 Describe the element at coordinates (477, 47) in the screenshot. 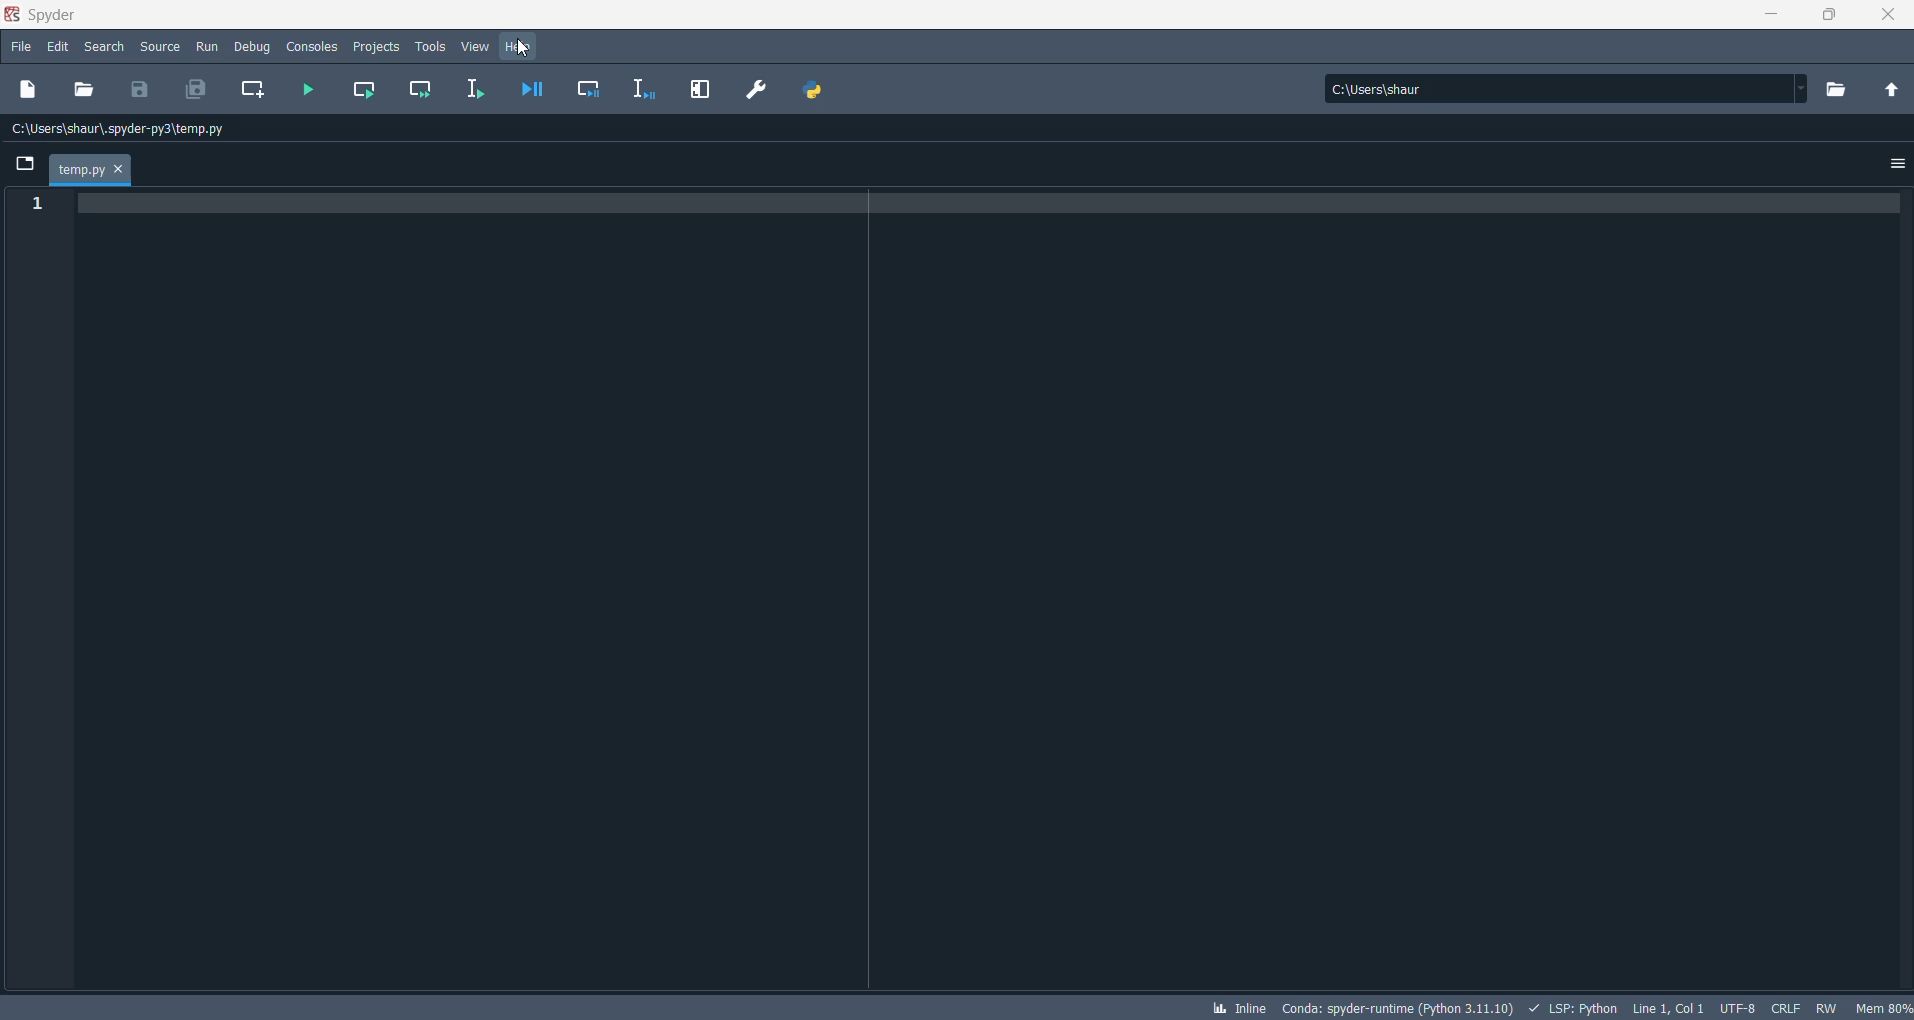

I see `view` at that location.